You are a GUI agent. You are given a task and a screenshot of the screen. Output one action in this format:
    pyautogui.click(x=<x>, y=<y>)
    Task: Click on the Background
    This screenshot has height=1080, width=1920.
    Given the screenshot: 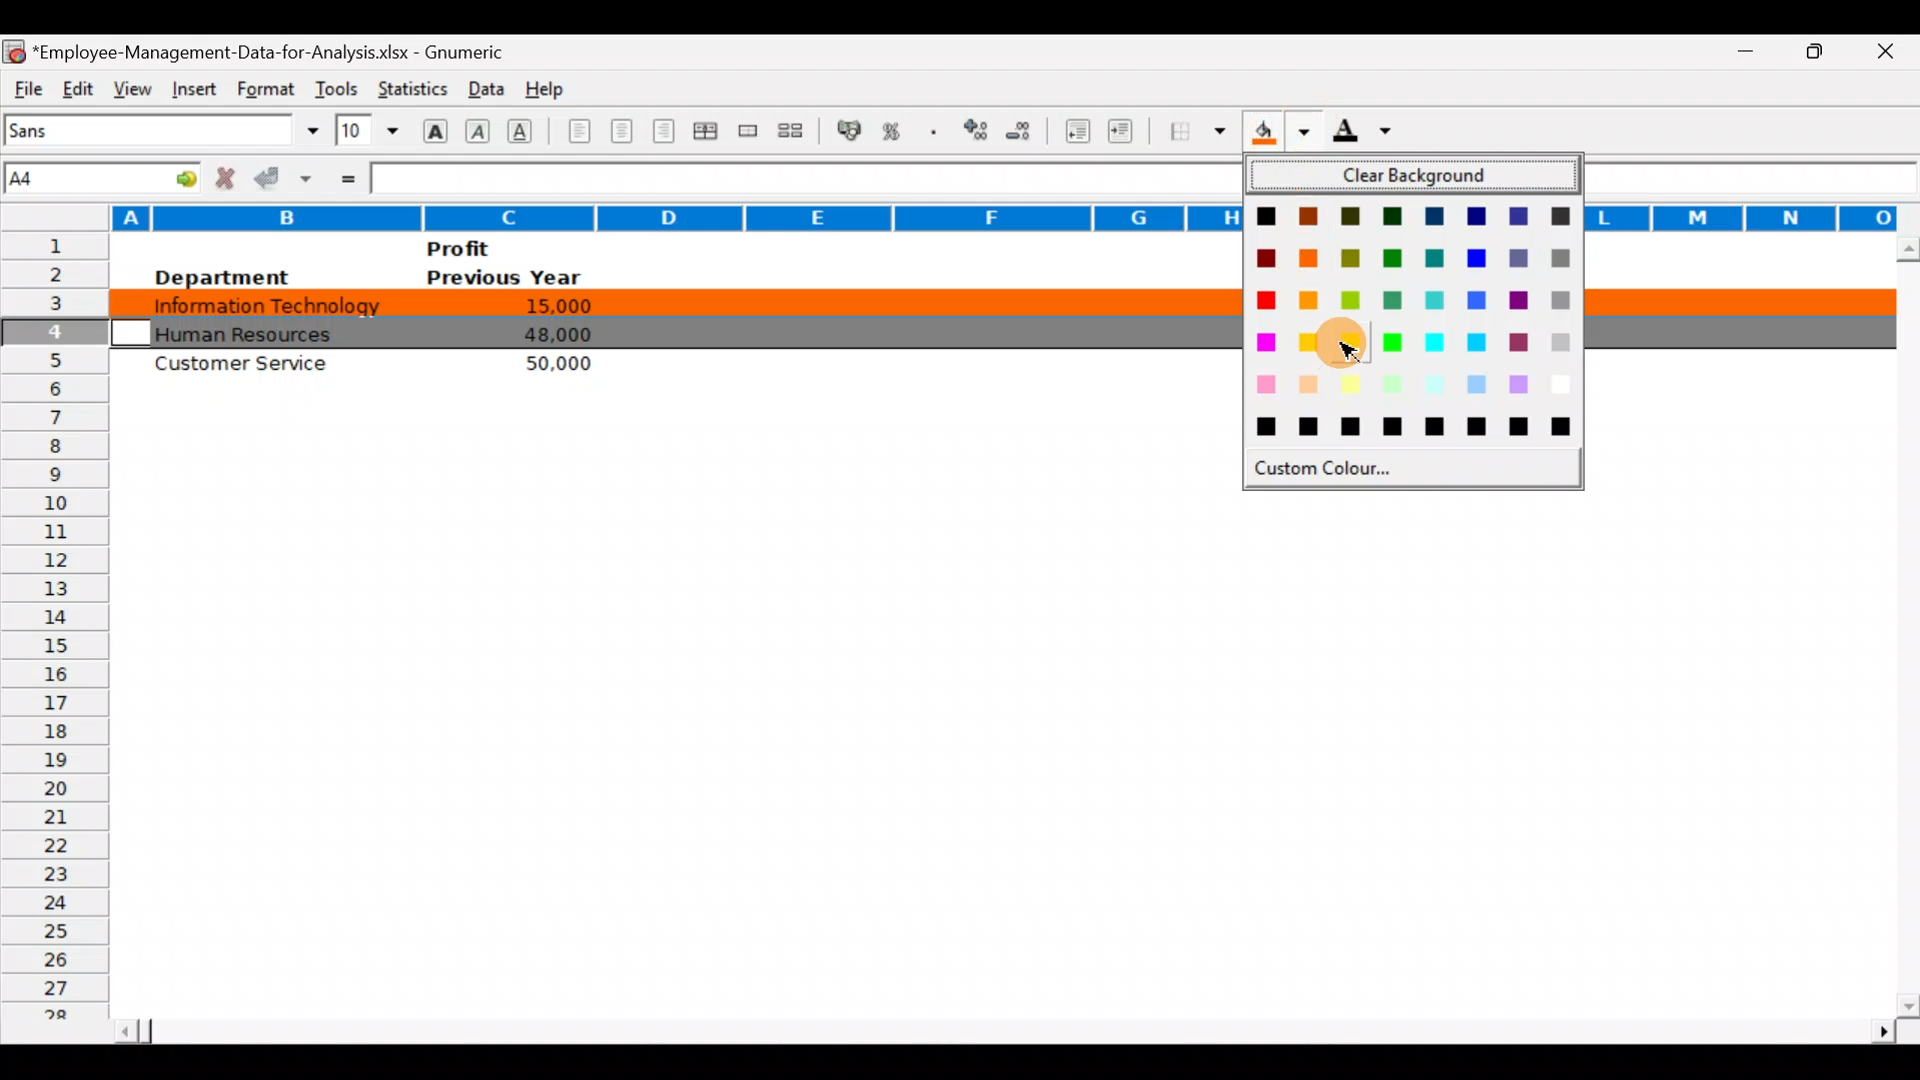 What is the action you would take?
    pyautogui.click(x=1278, y=137)
    